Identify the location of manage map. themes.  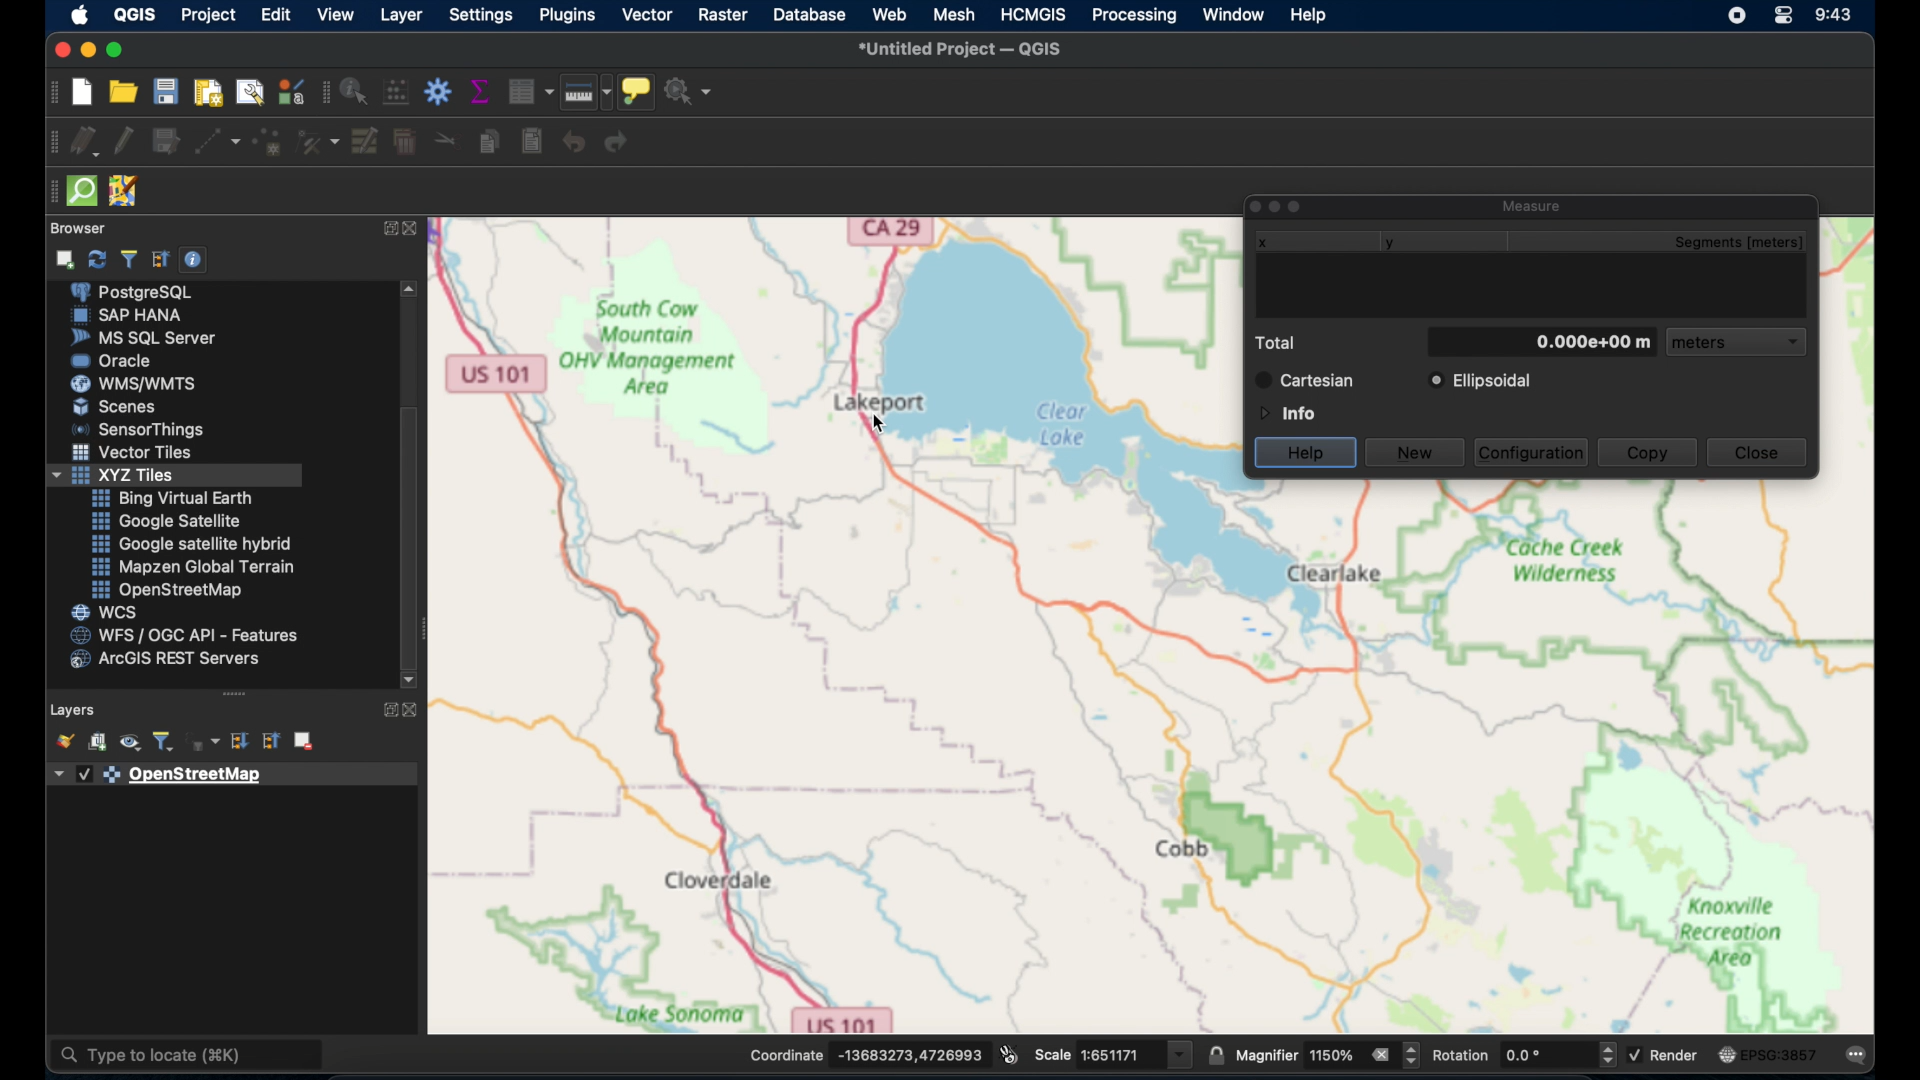
(128, 744).